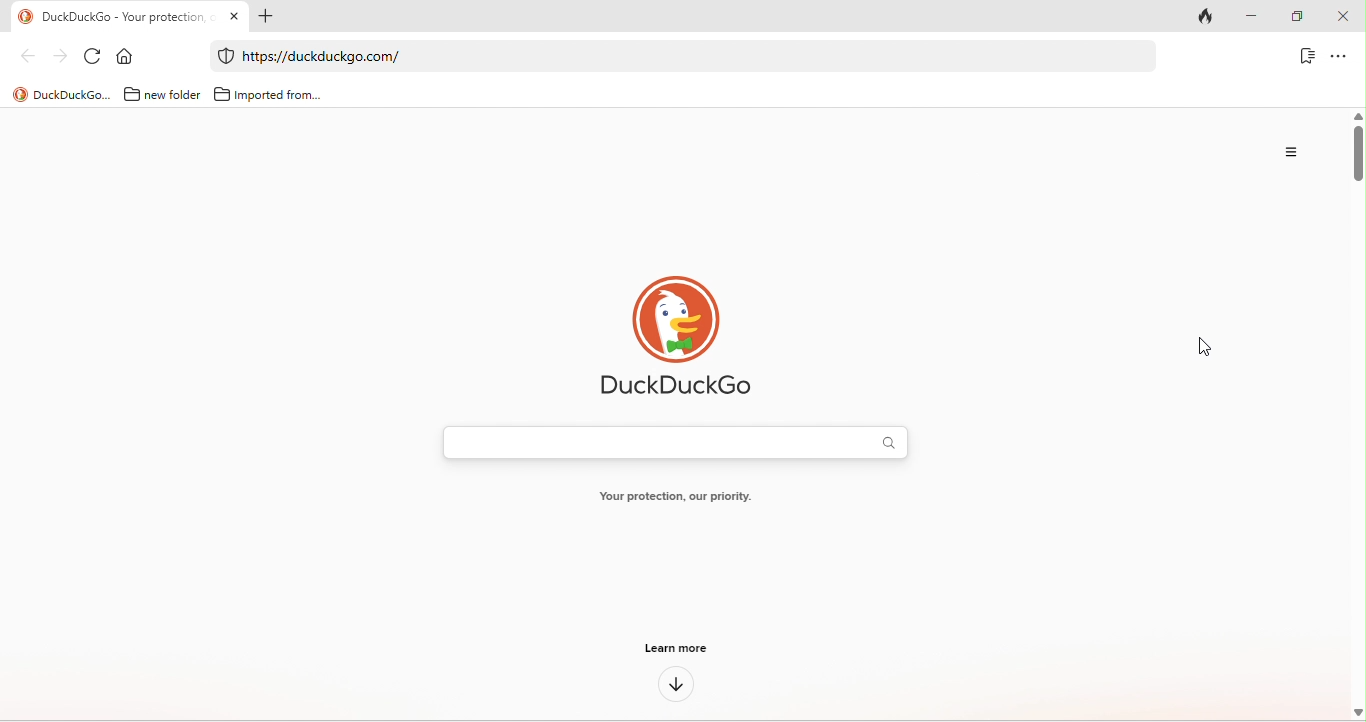  I want to click on home, so click(127, 55).